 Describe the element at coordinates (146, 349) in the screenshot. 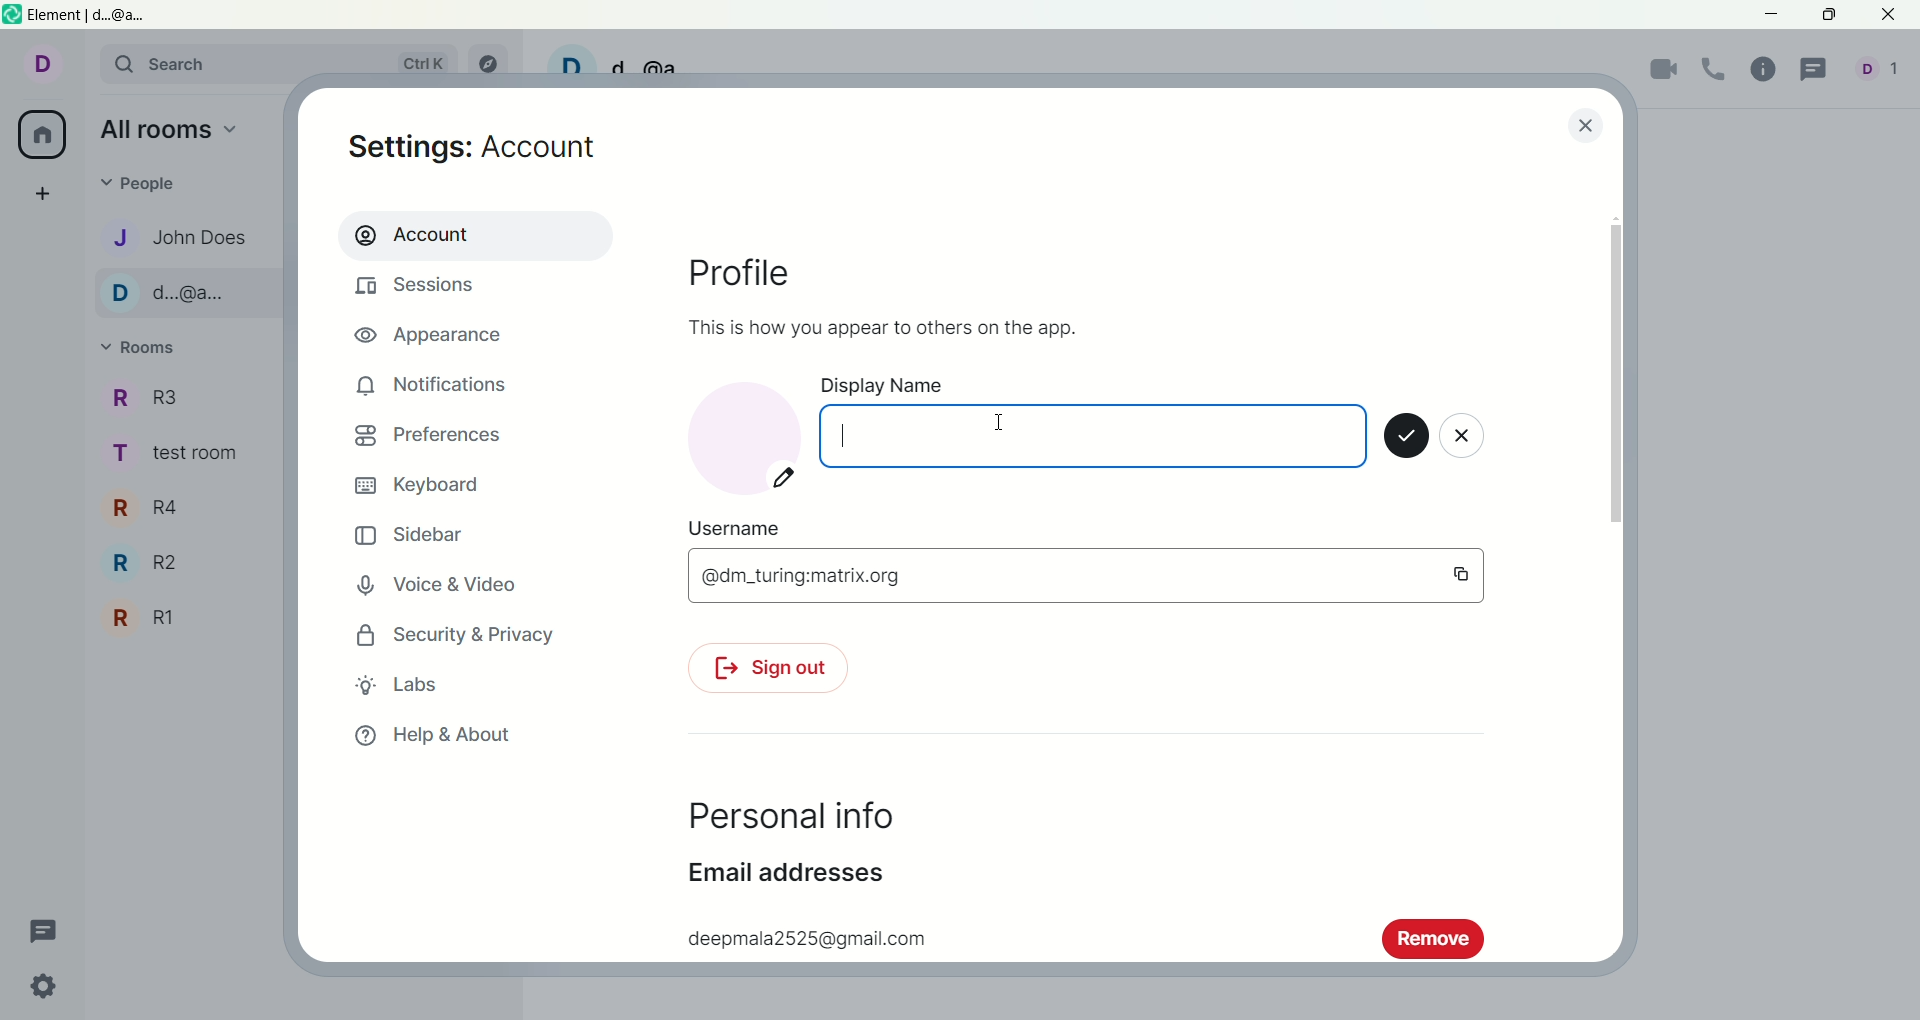

I see `rooms` at that location.